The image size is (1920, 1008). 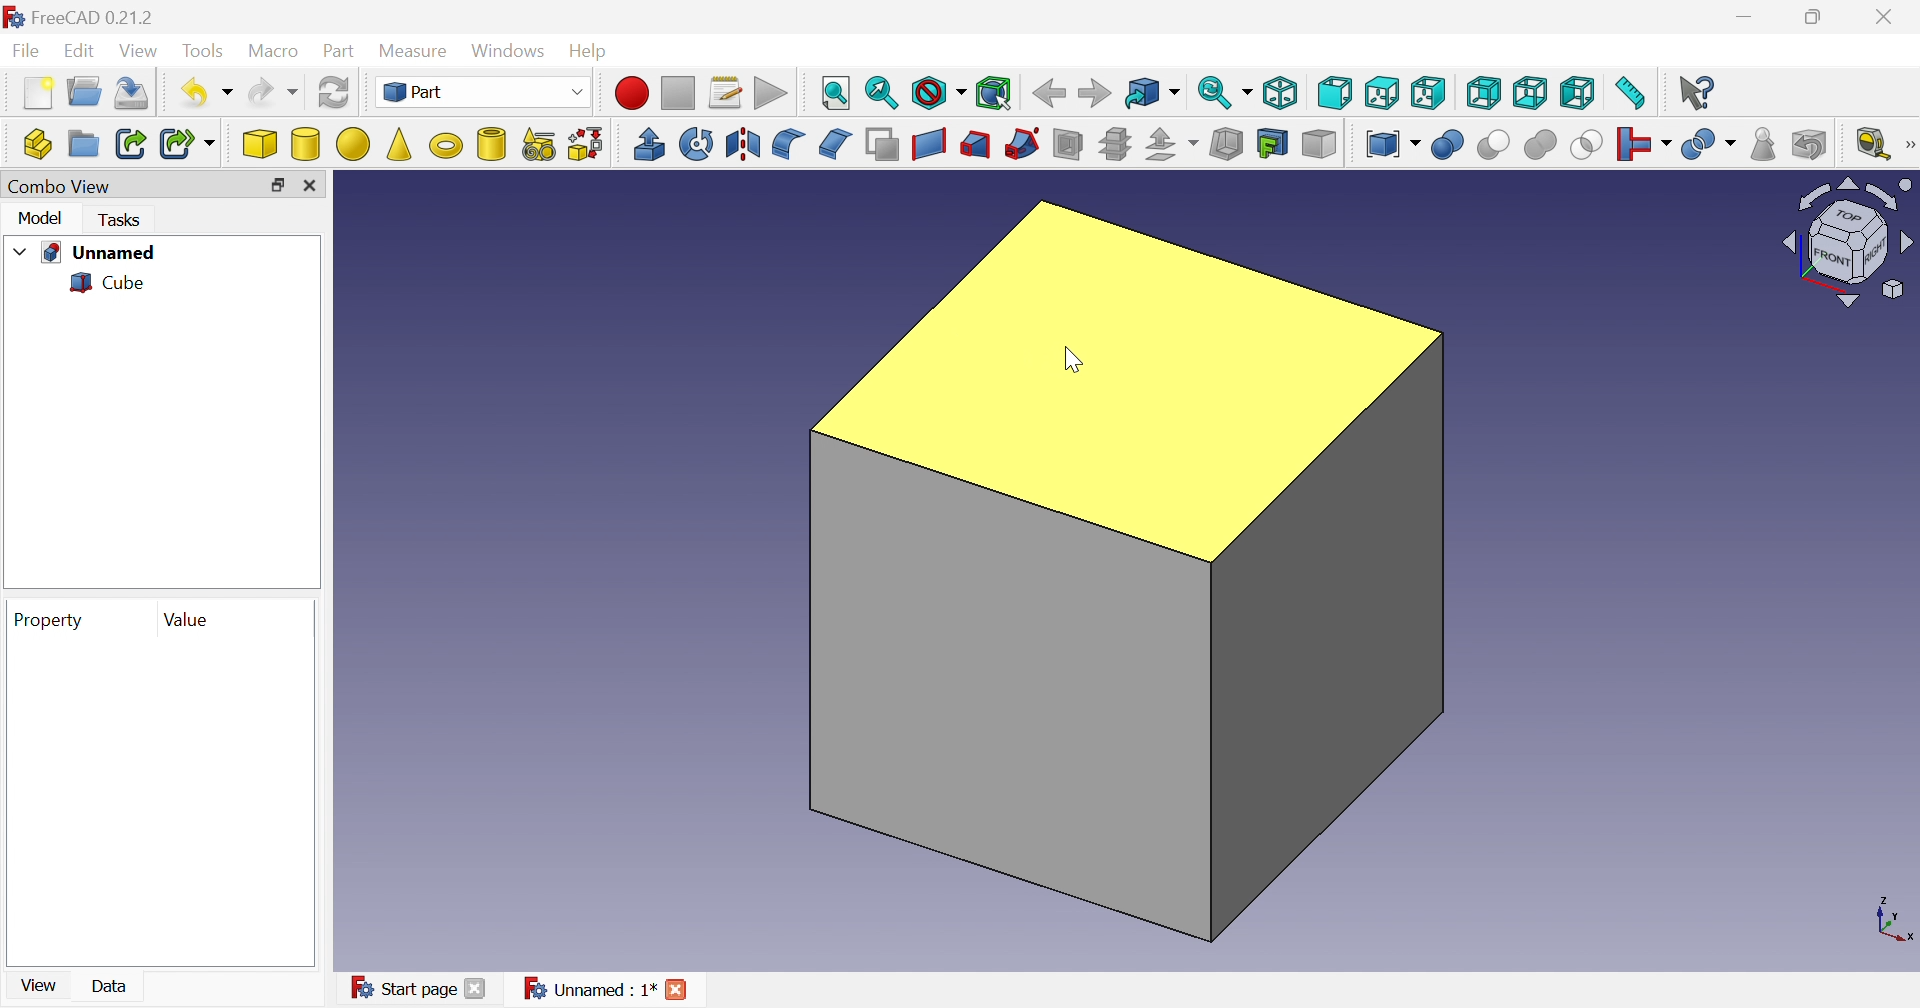 I want to click on Got to linked object, so click(x=1153, y=91).